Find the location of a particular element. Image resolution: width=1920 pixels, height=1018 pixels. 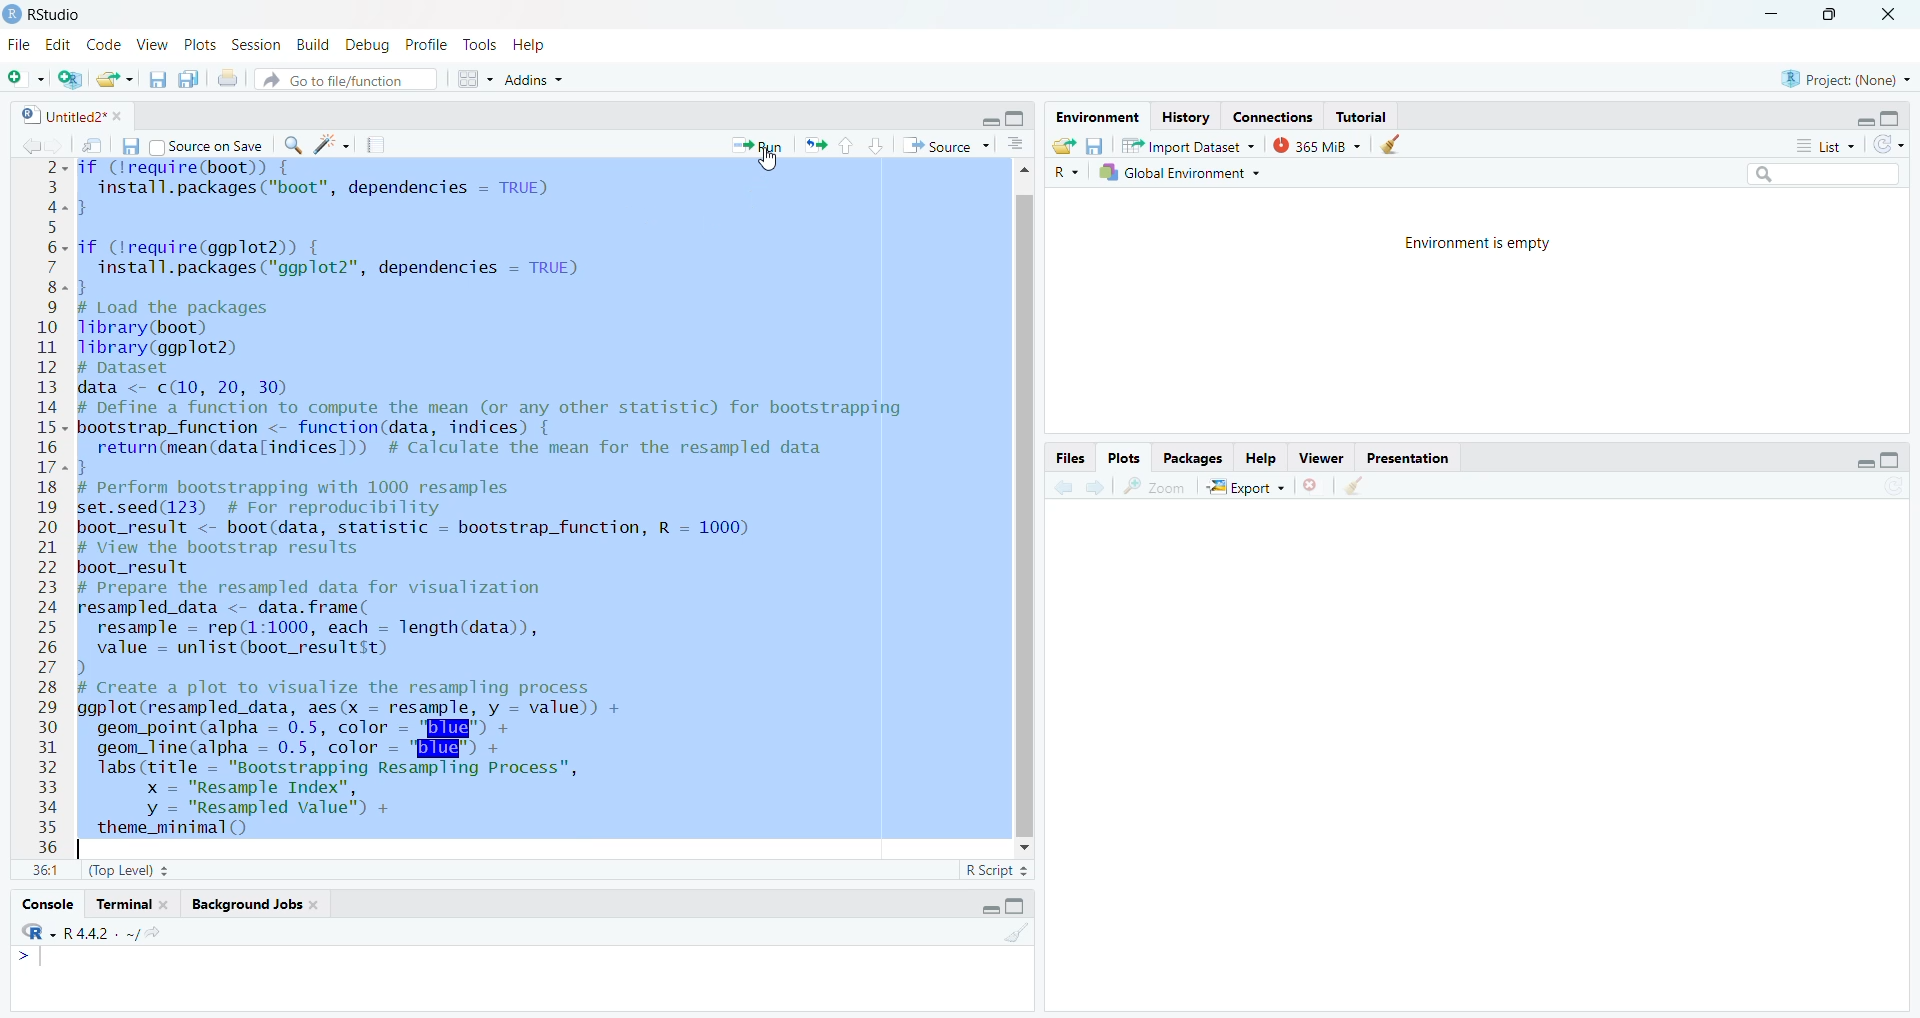

go to next section/chunk is located at coordinates (875, 145).